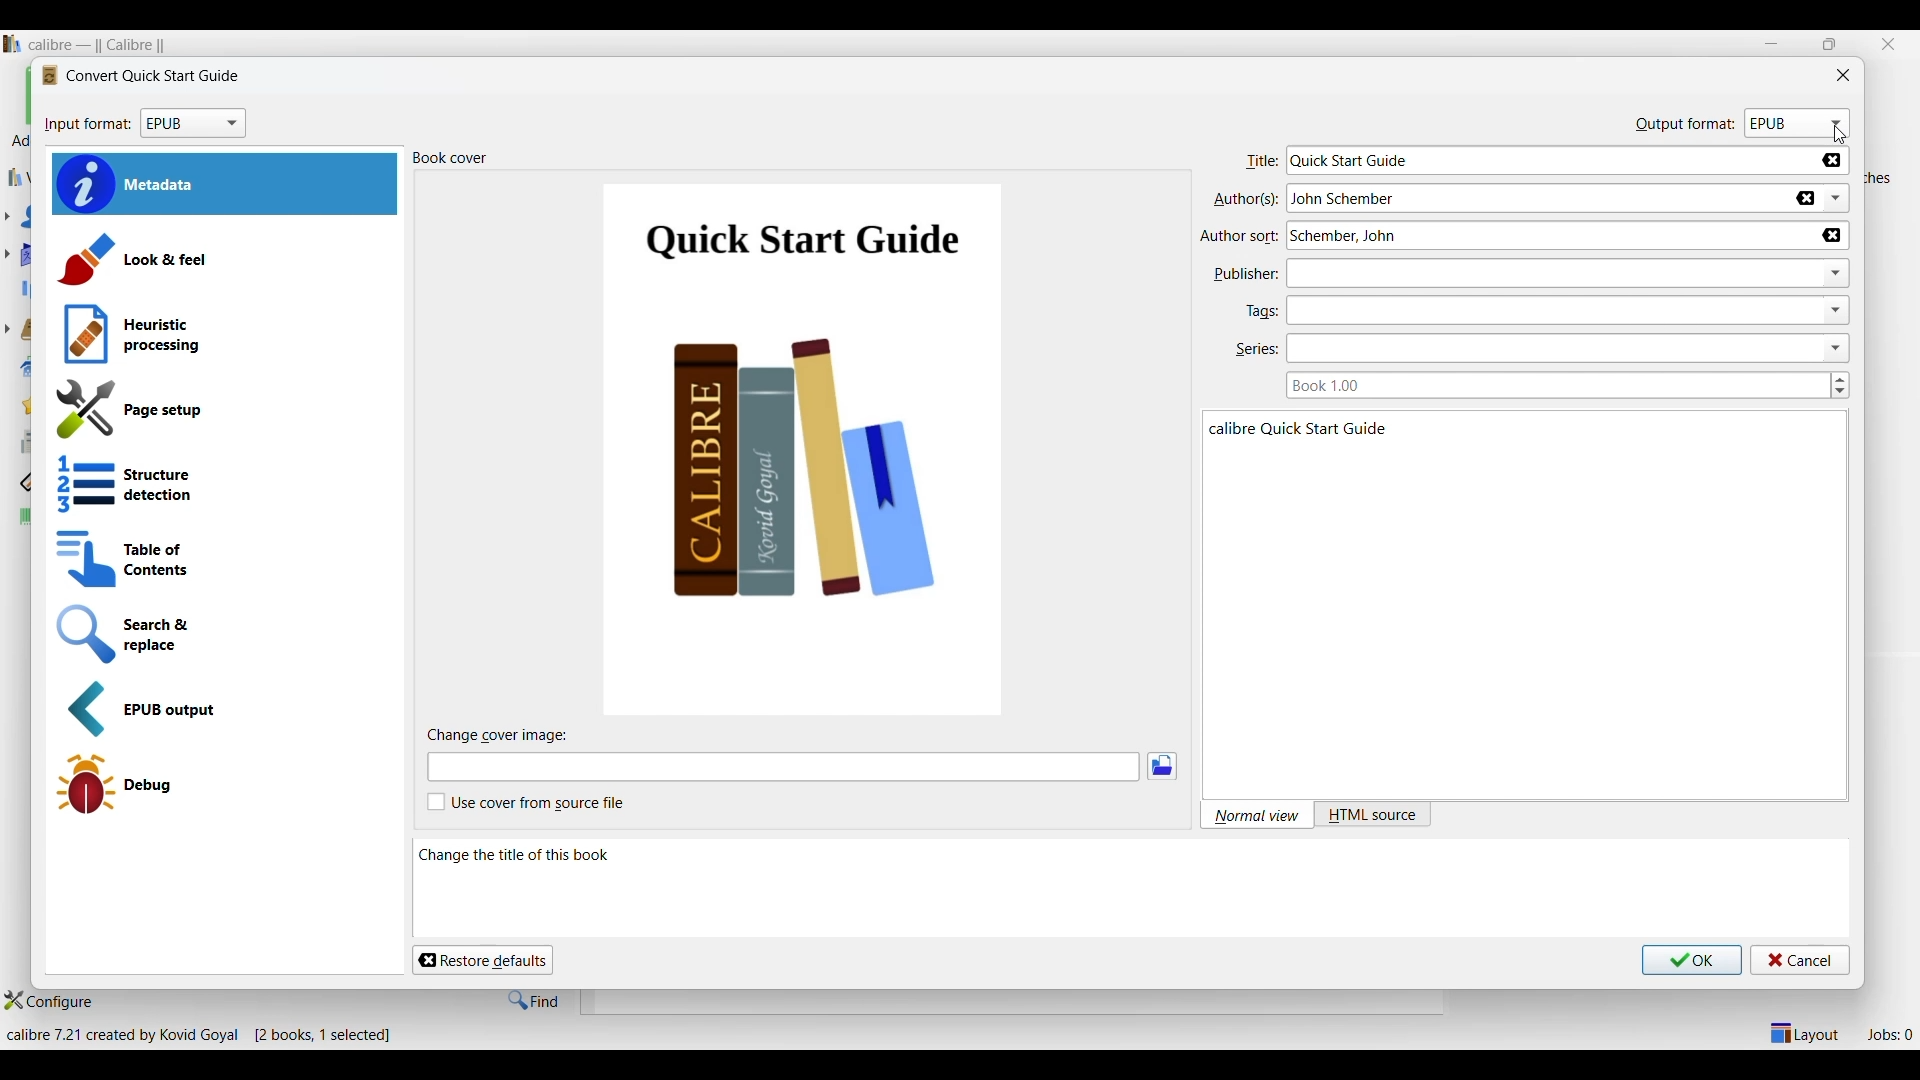  Describe the element at coordinates (1244, 276) in the screenshot. I see `publisher` at that location.